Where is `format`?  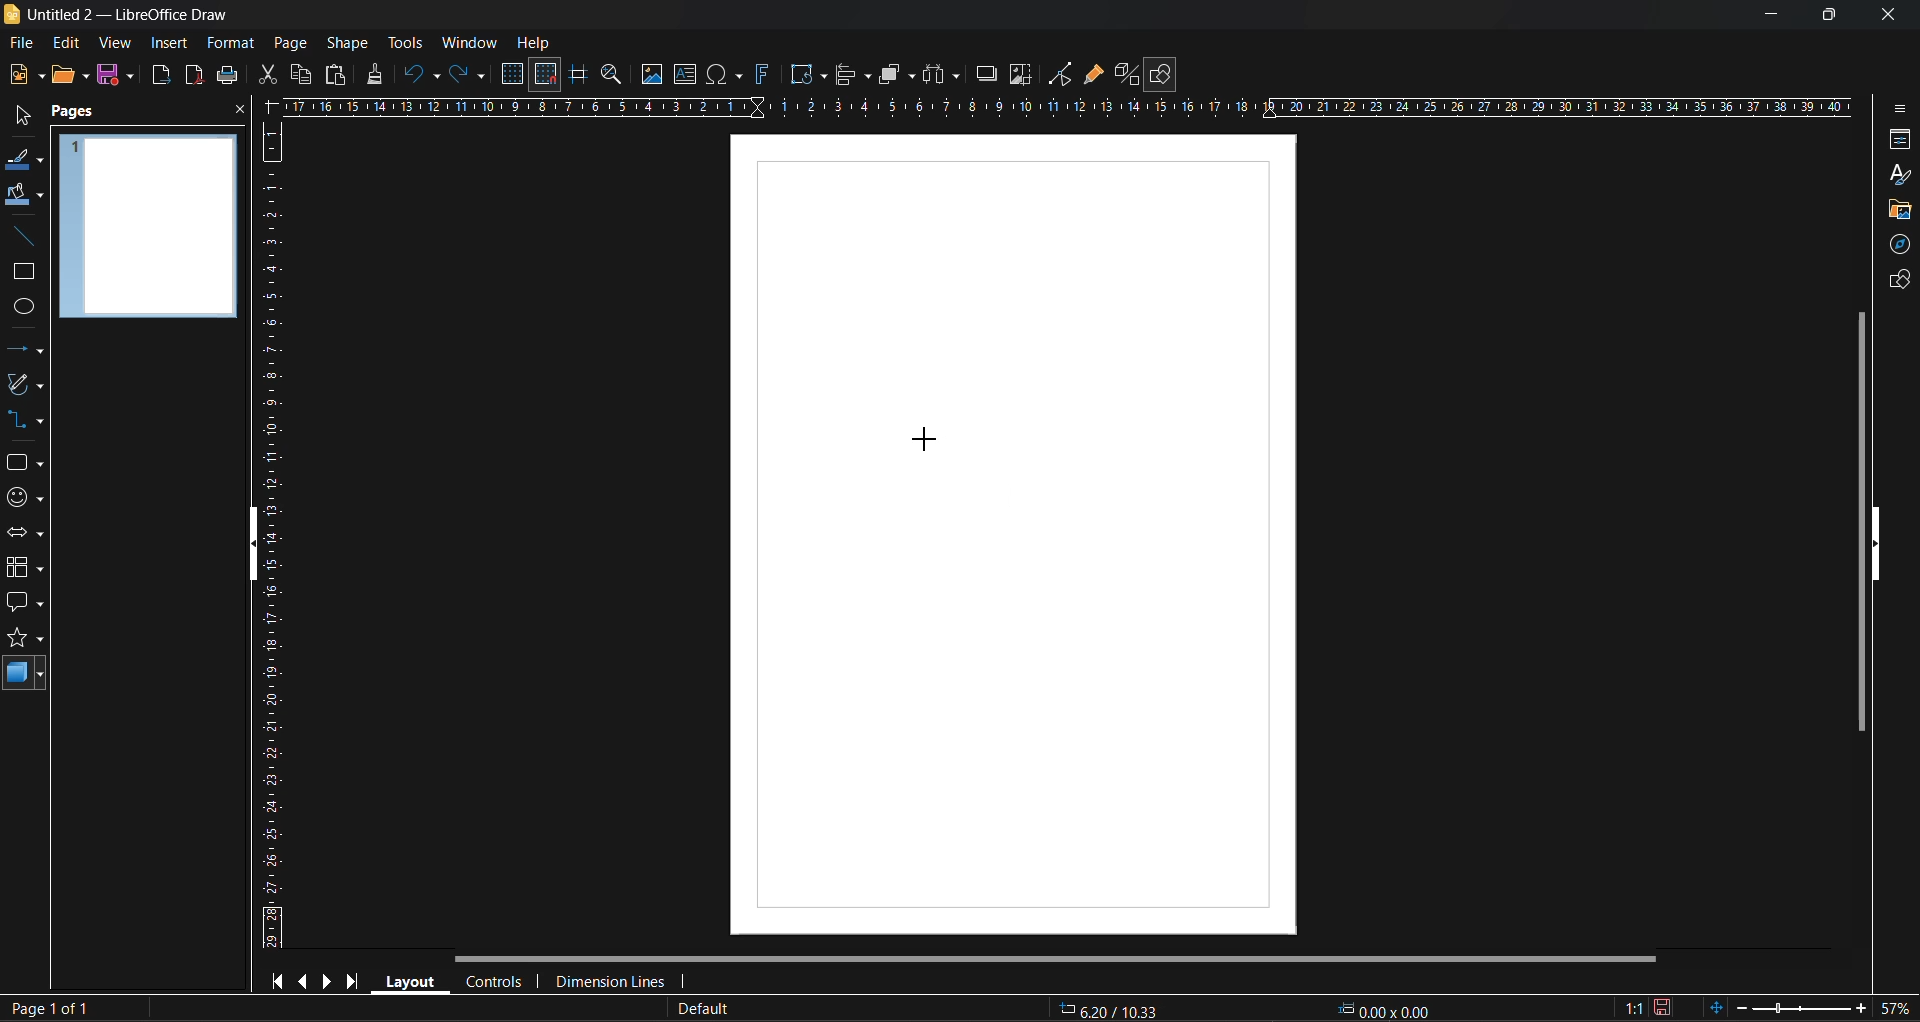 format is located at coordinates (232, 45).